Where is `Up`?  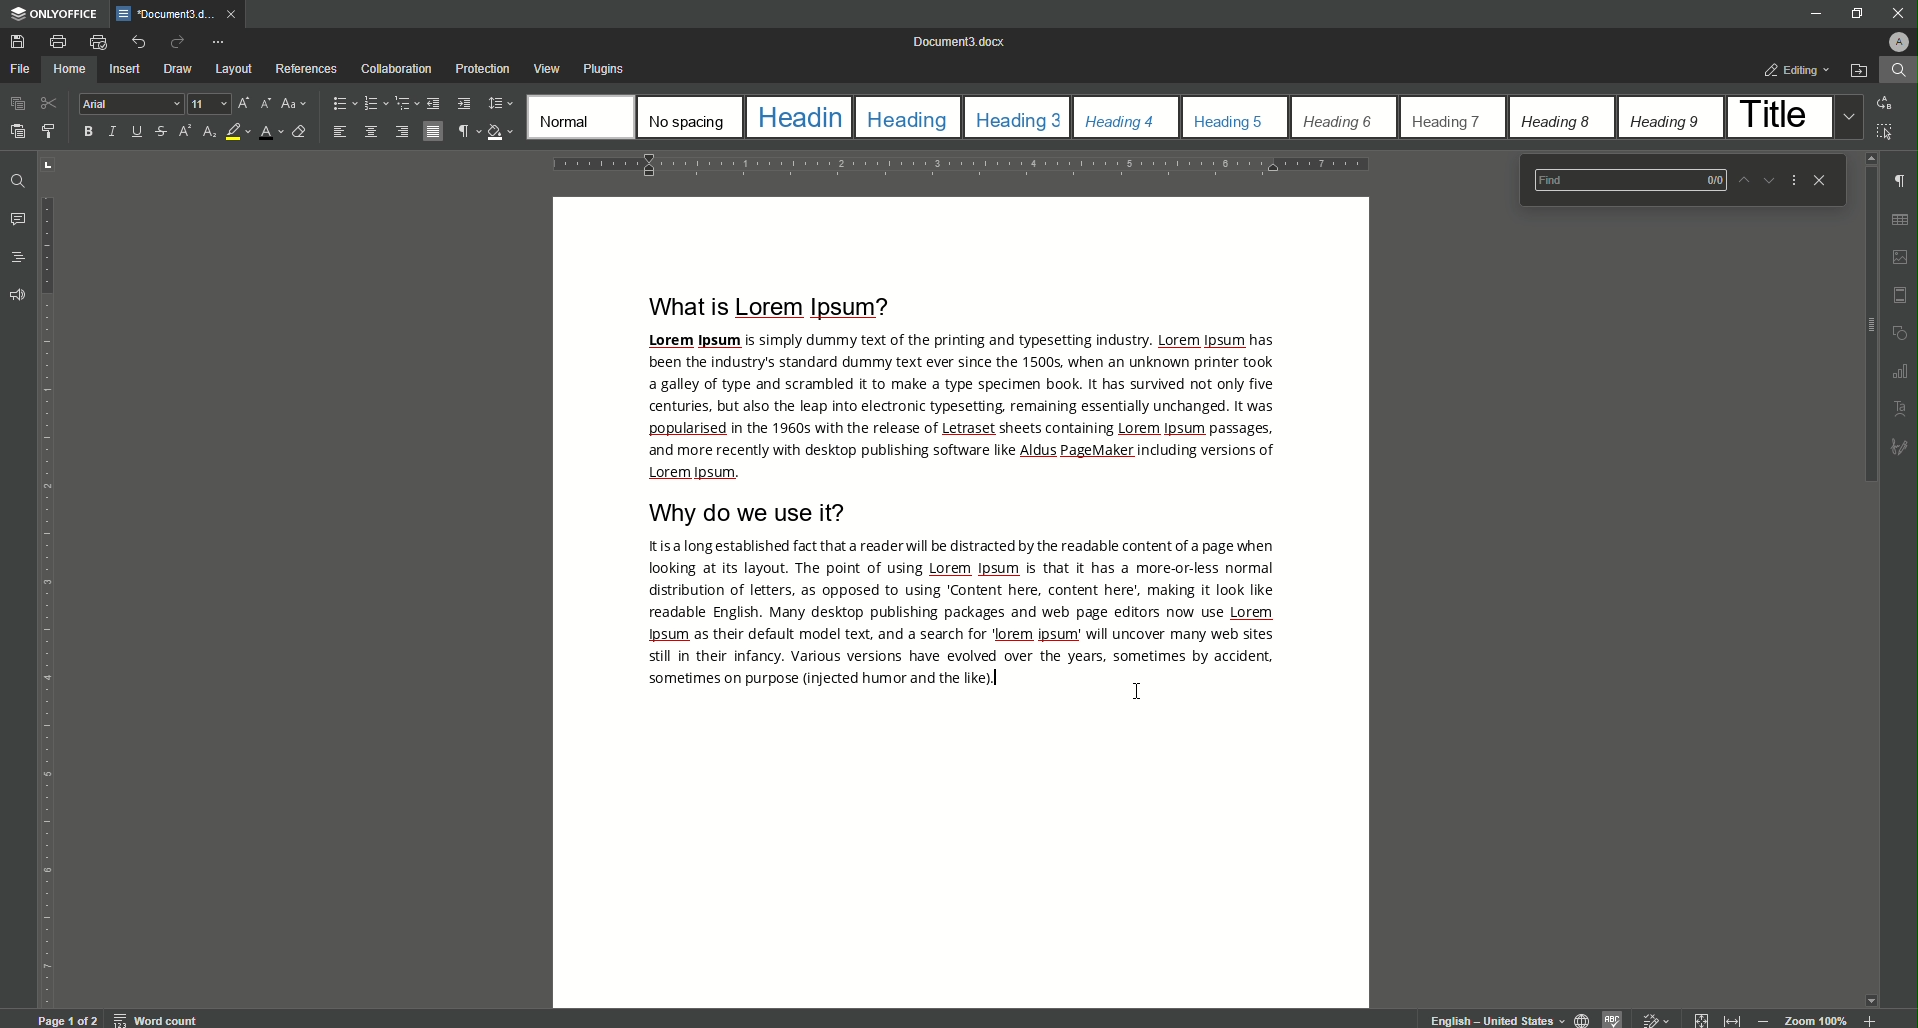
Up is located at coordinates (1735, 177).